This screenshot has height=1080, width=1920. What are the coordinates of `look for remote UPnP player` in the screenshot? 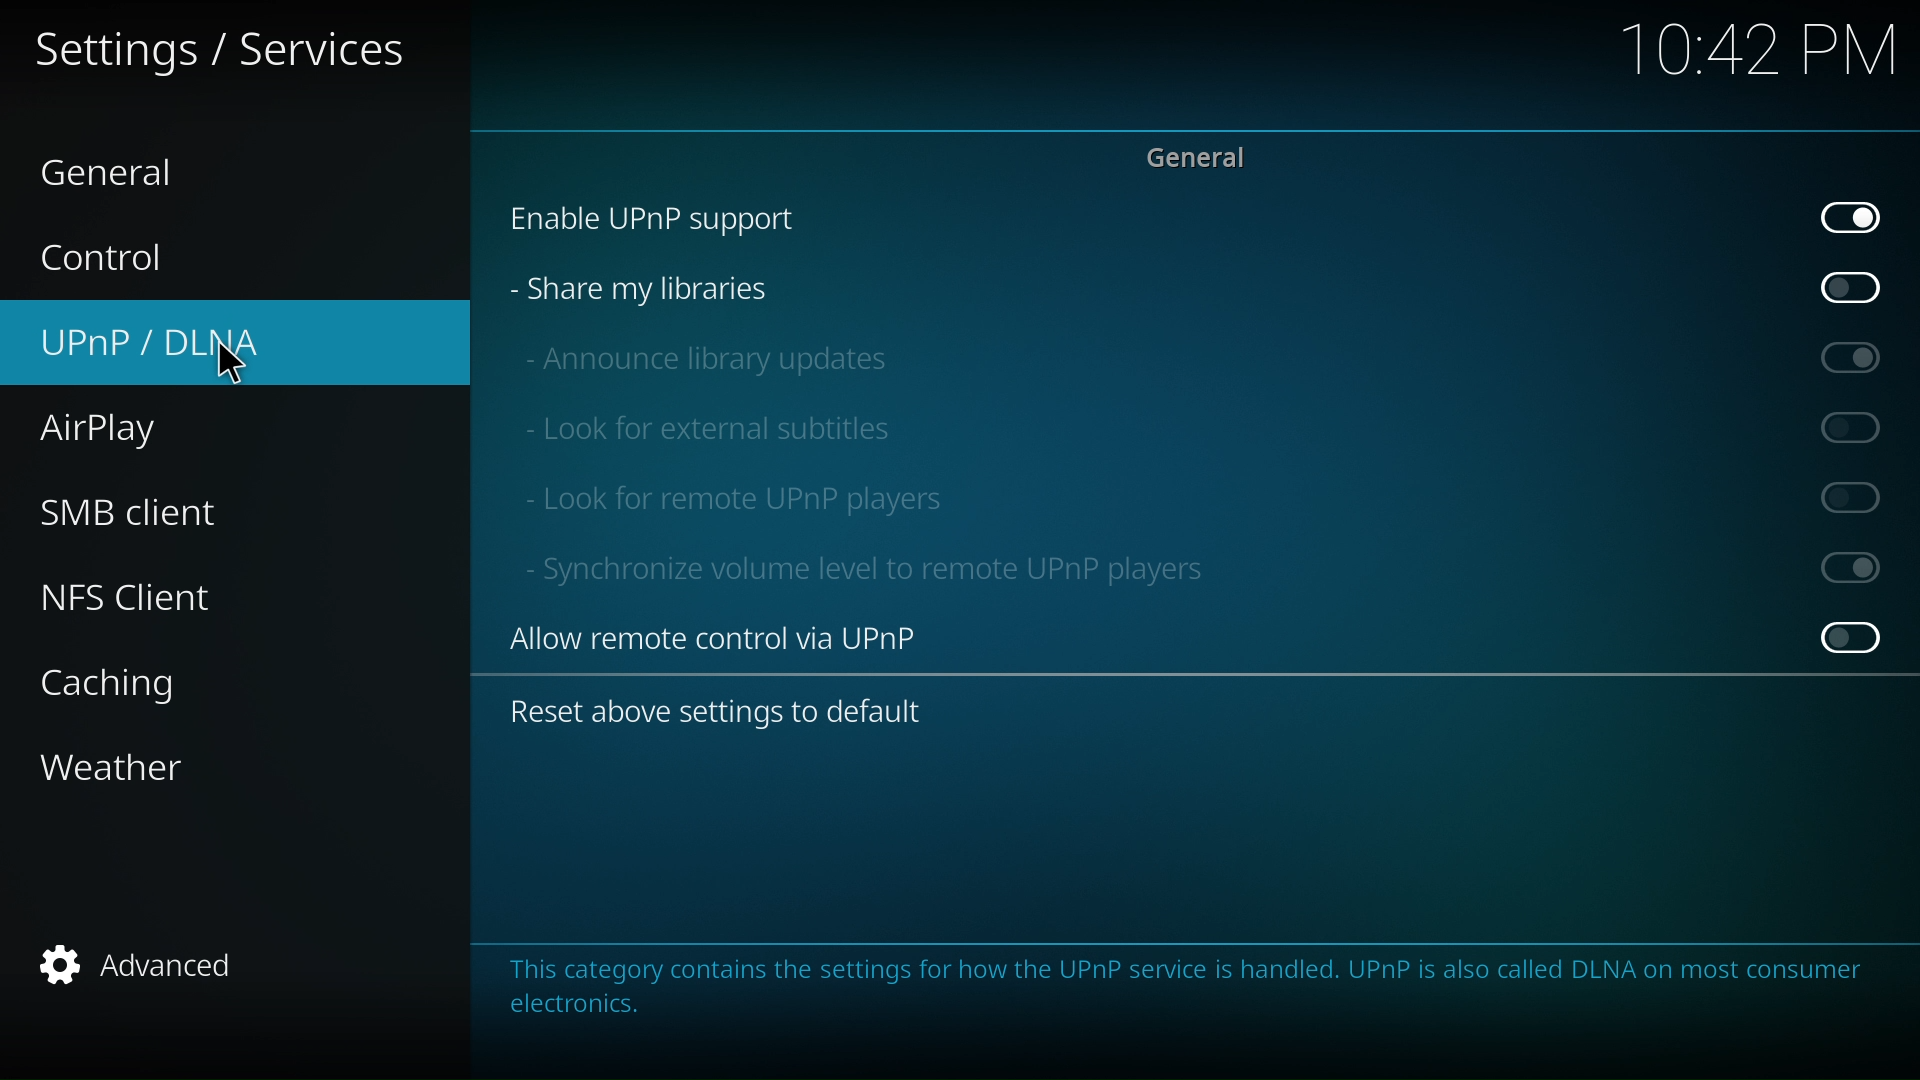 It's located at (1202, 498).